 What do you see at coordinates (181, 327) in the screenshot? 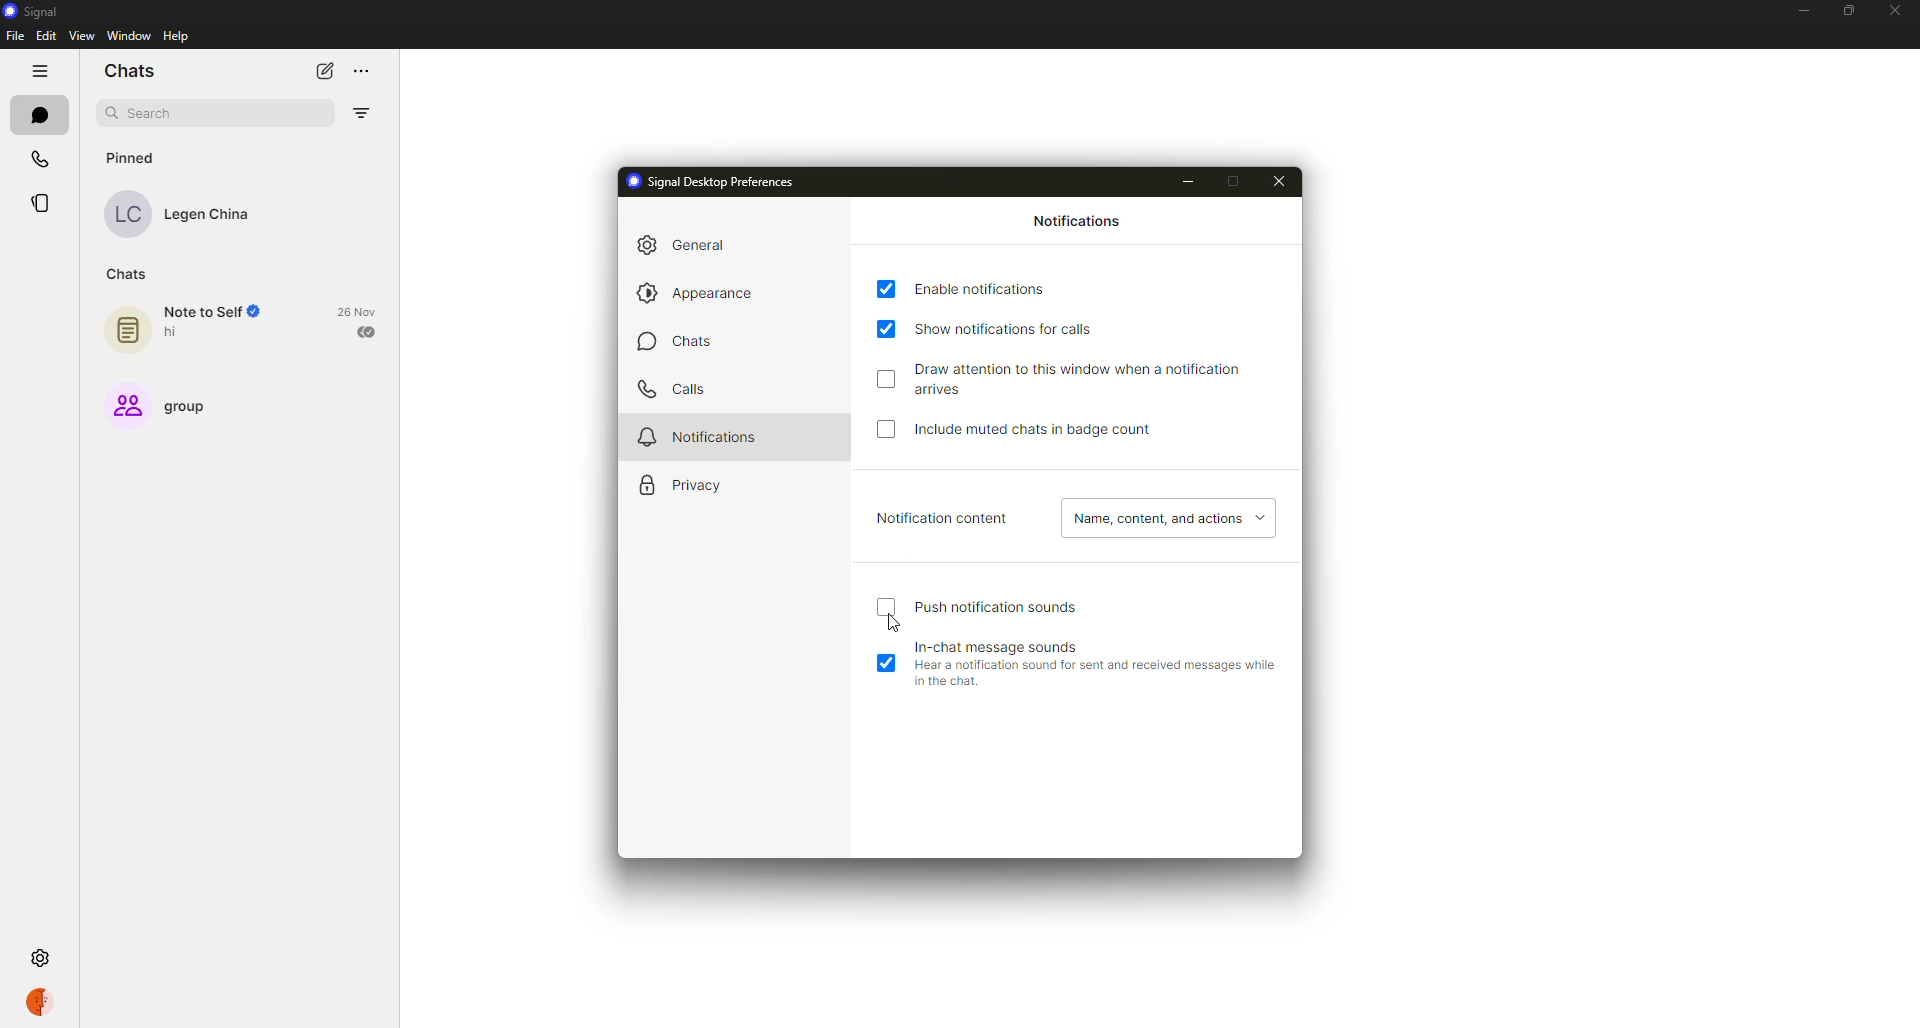
I see `note to self` at bounding box center [181, 327].